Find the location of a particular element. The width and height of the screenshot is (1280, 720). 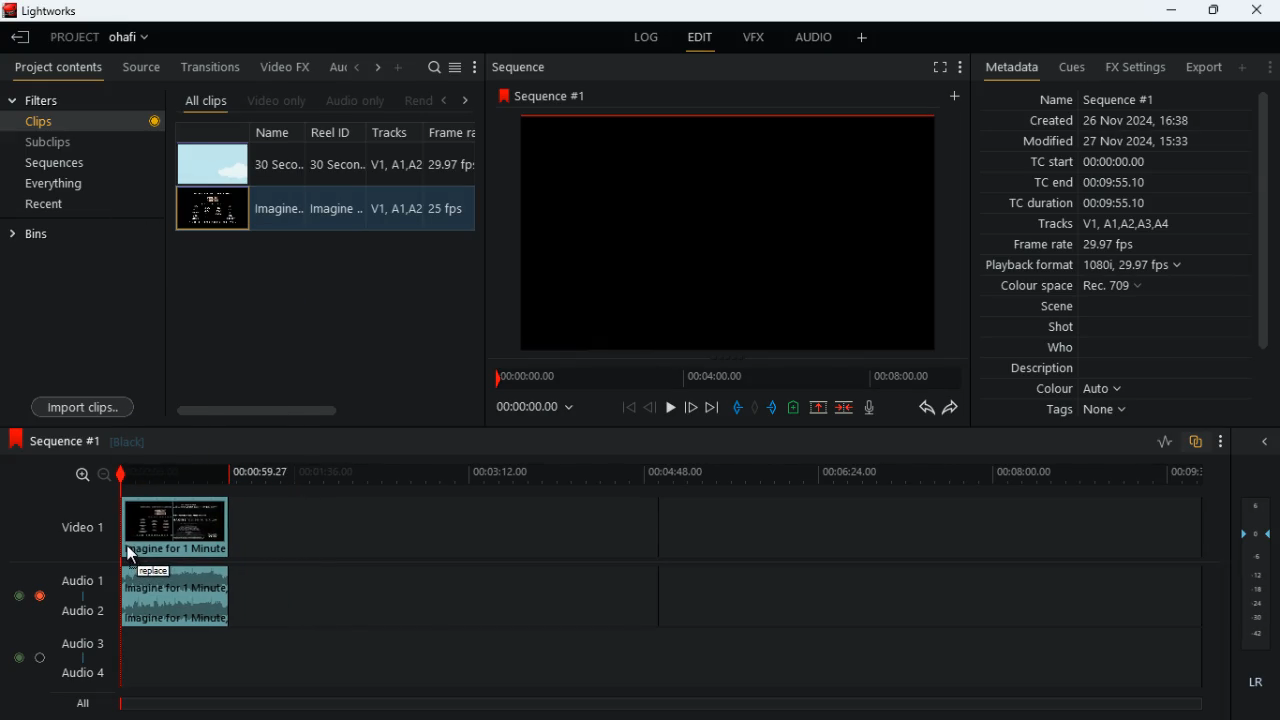

created is located at coordinates (1119, 122).